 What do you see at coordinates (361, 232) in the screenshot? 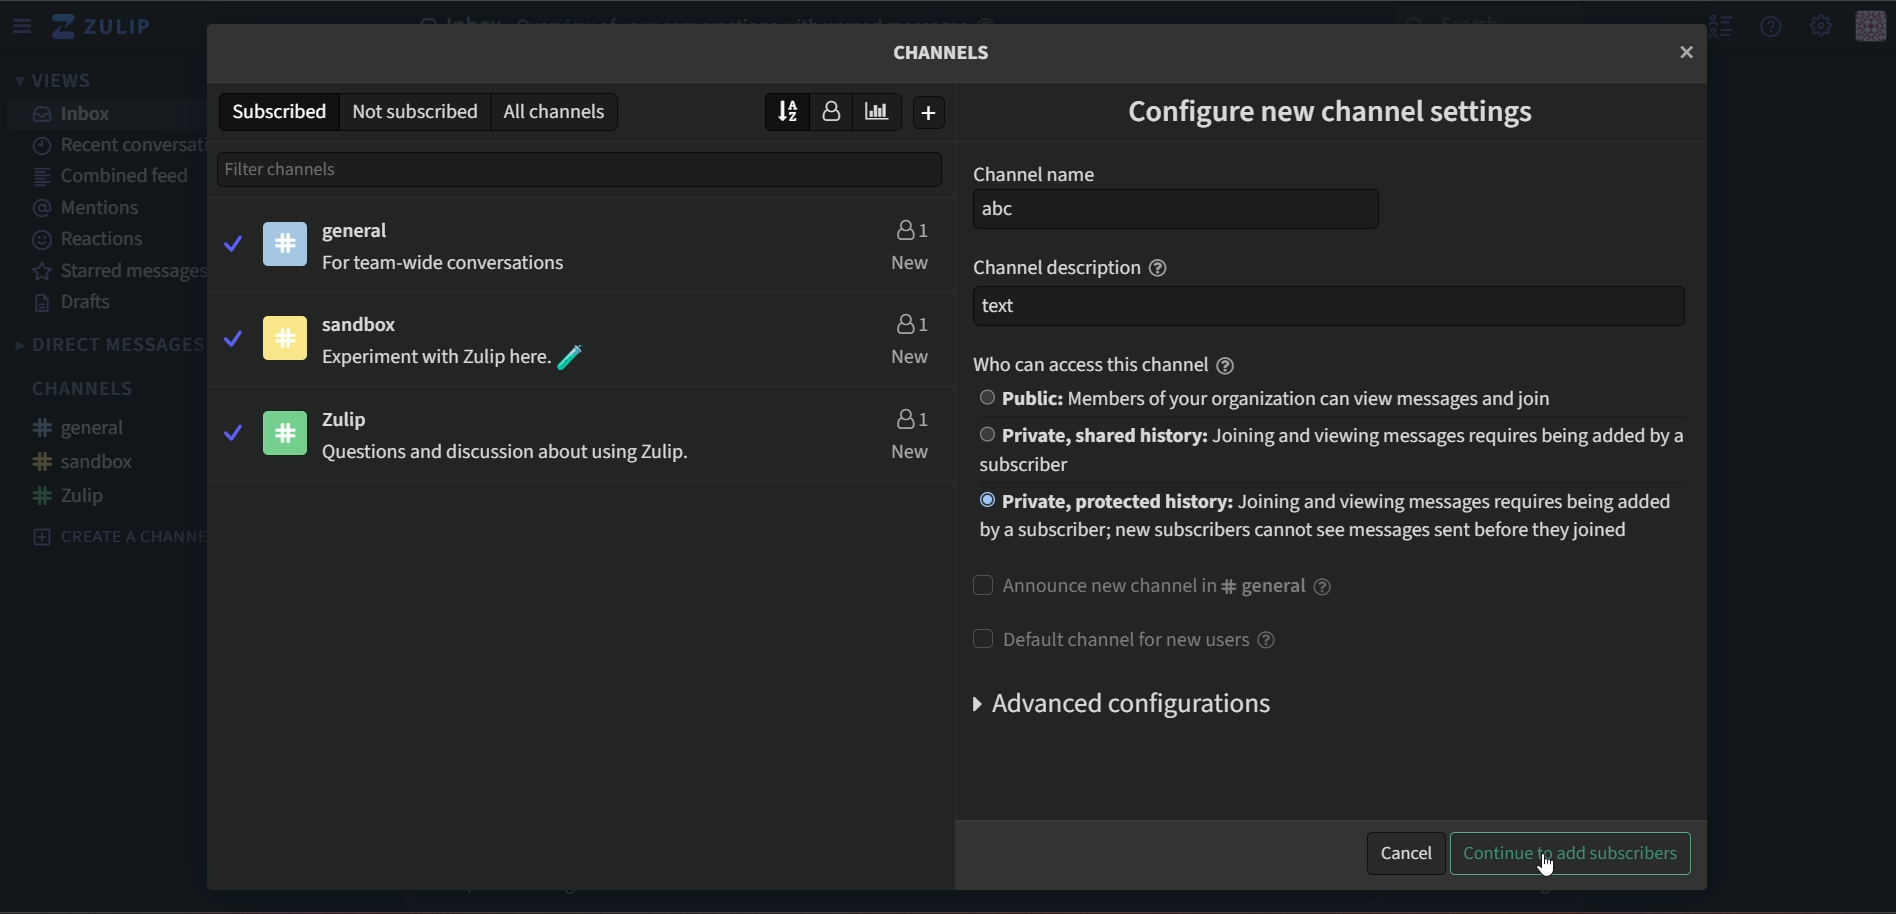
I see `general` at bounding box center [361, 232].